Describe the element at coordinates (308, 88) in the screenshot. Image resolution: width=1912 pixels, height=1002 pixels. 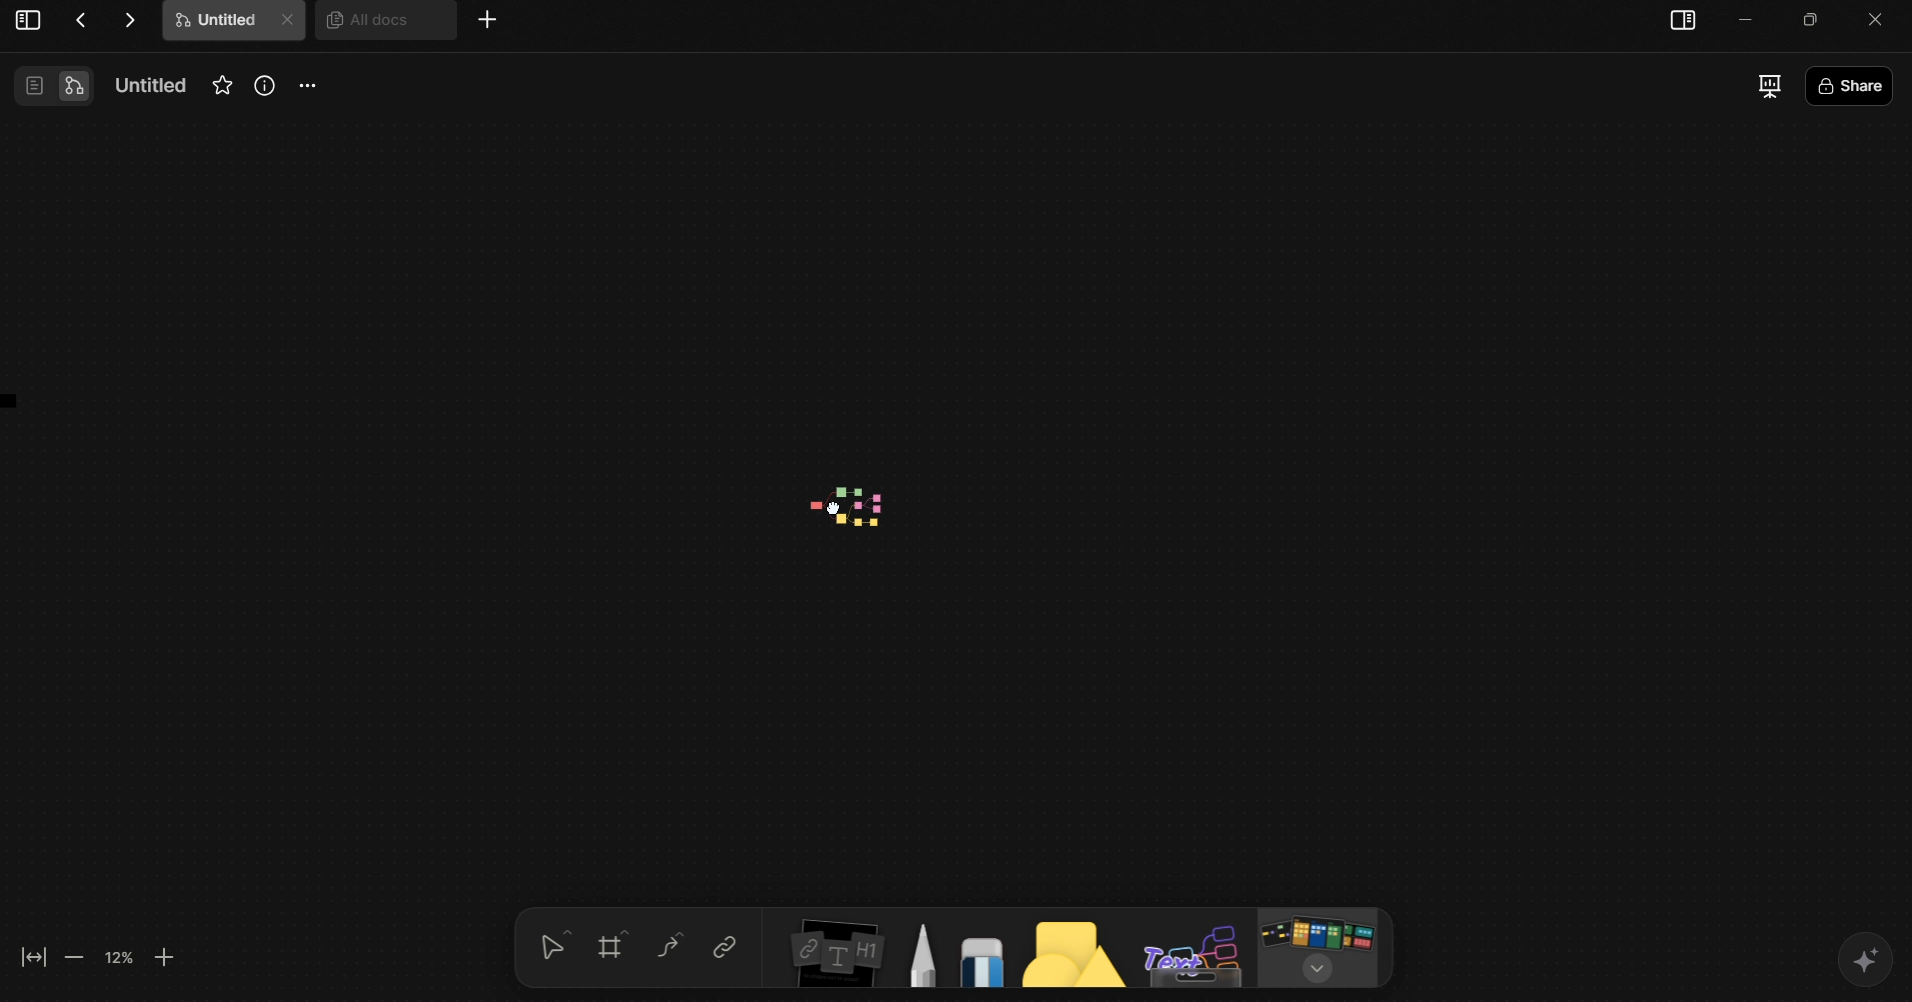
I see `More` at that location.